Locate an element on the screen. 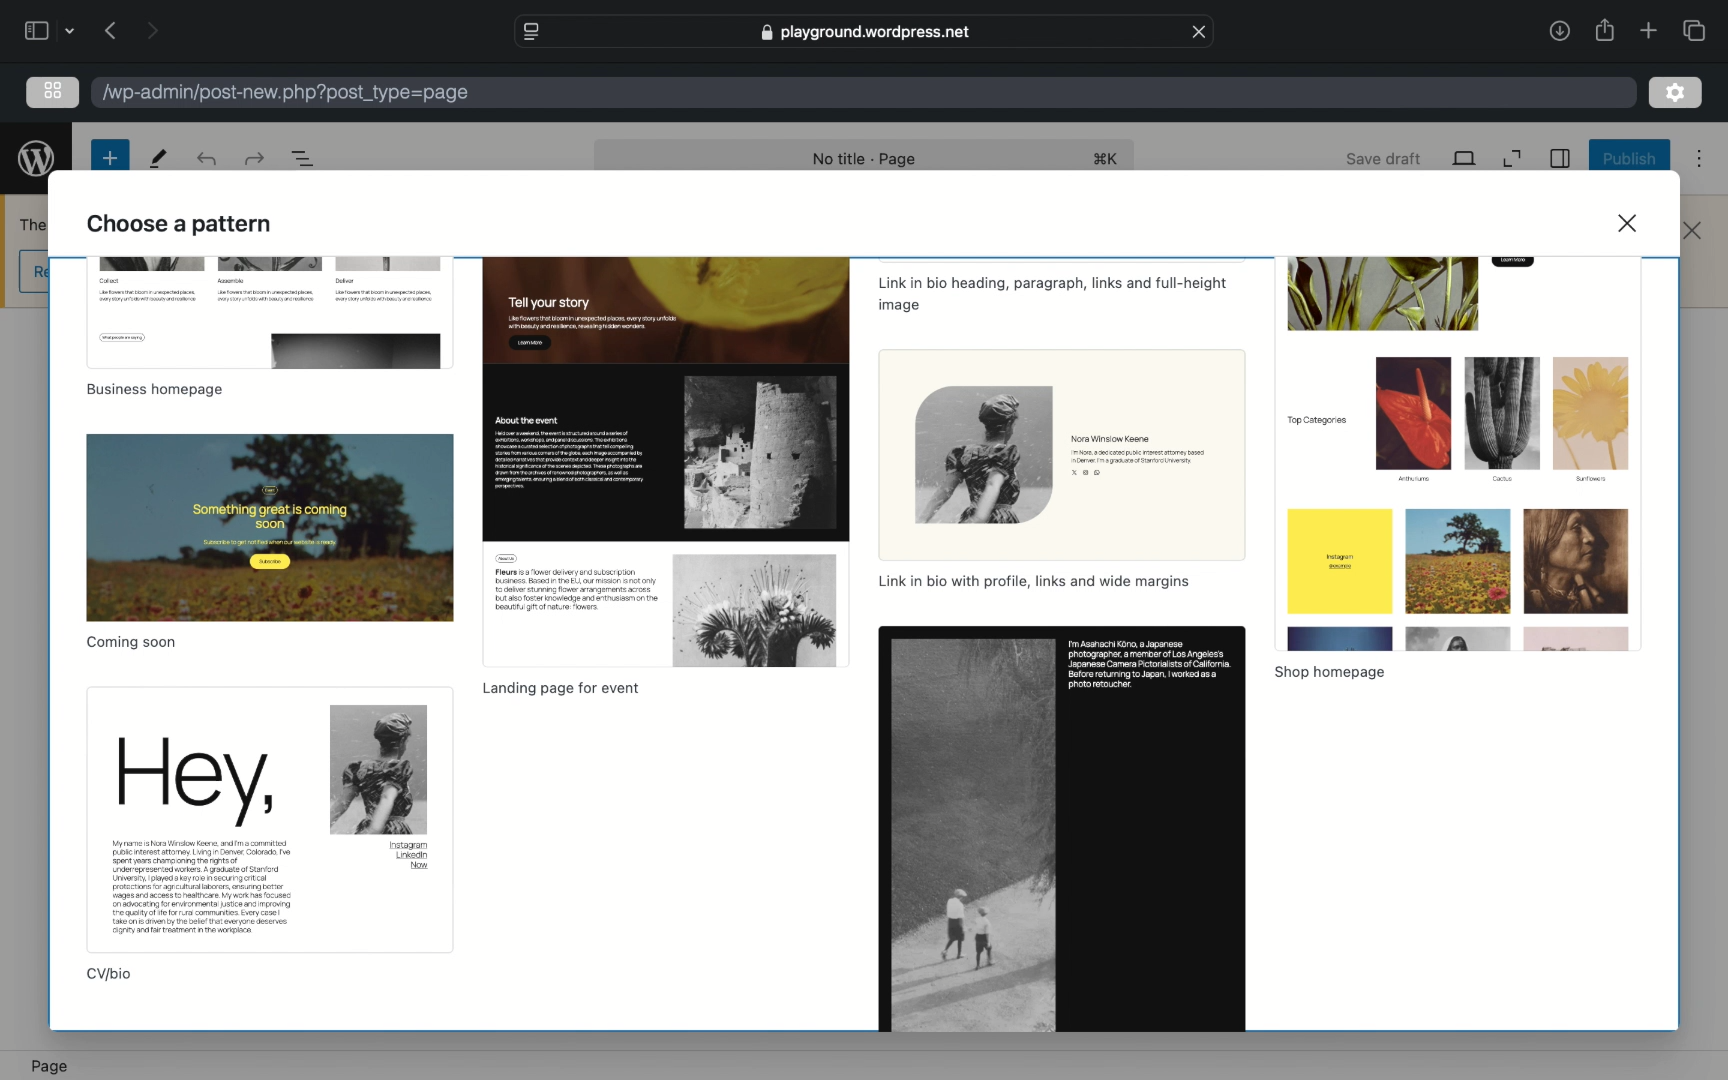 Image resolution: width=1728 pixels, height=1080 pixels. undo is located at coordinates (253, 158).